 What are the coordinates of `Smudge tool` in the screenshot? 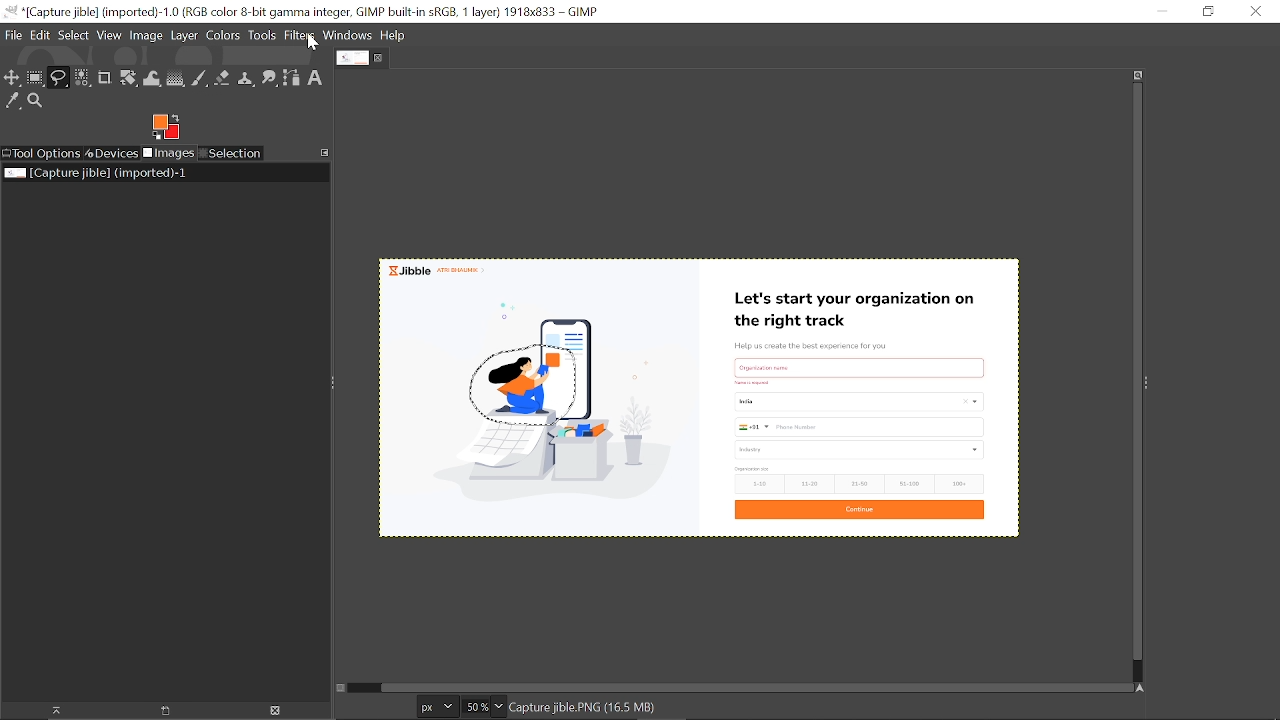 It's located at (270, 79).